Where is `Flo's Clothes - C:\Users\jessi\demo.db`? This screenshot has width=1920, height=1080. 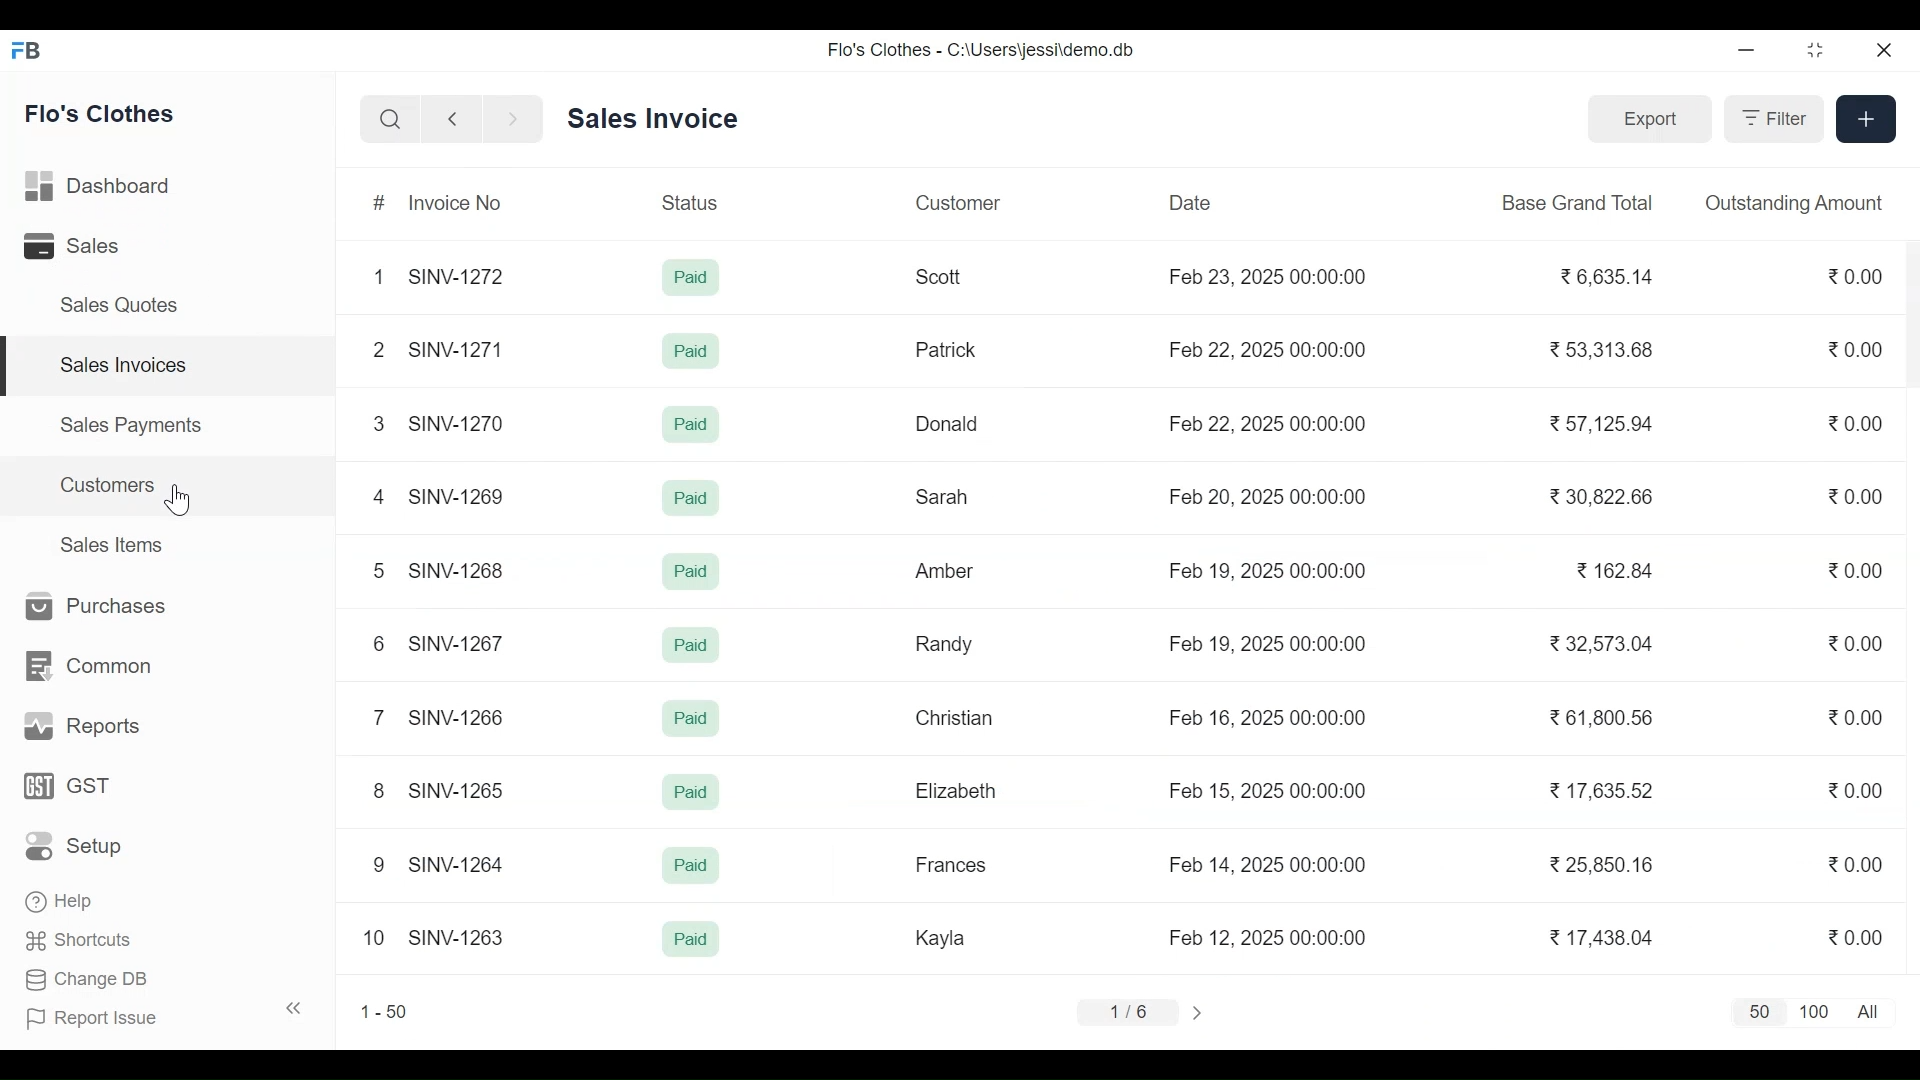 Flo's Clothes - C:\Users\jessi\demo.db is located at coordinates (984, 51).